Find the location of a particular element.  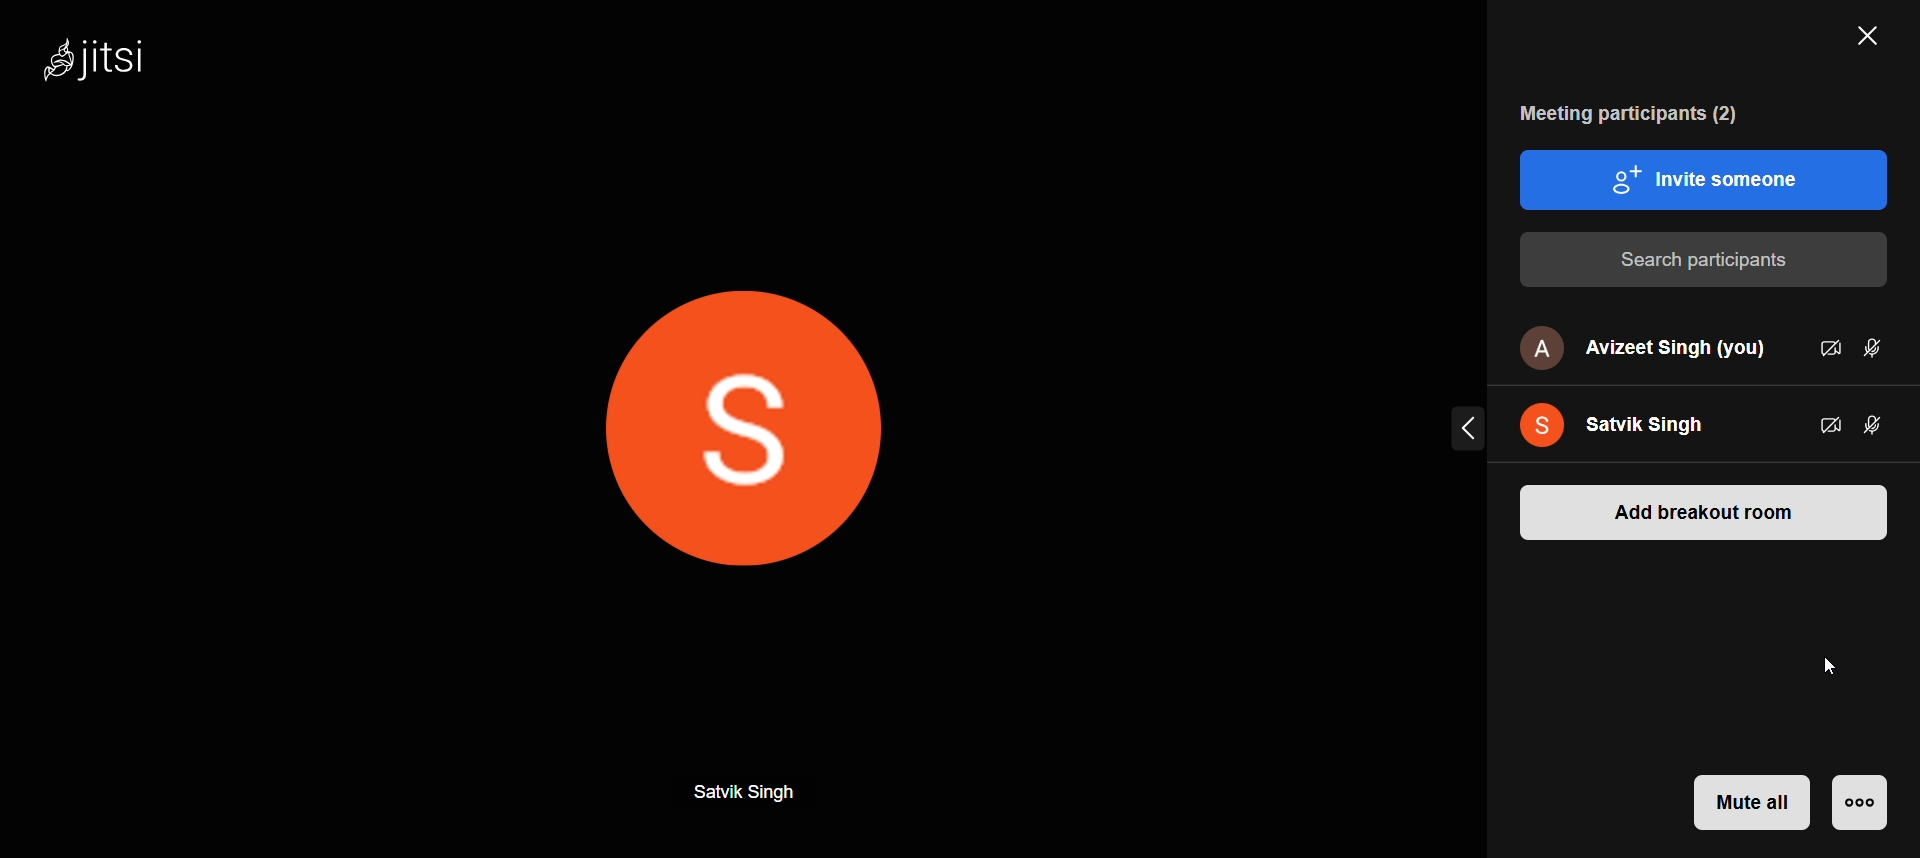

avizeet singh is located at coordinates (1641, 348).